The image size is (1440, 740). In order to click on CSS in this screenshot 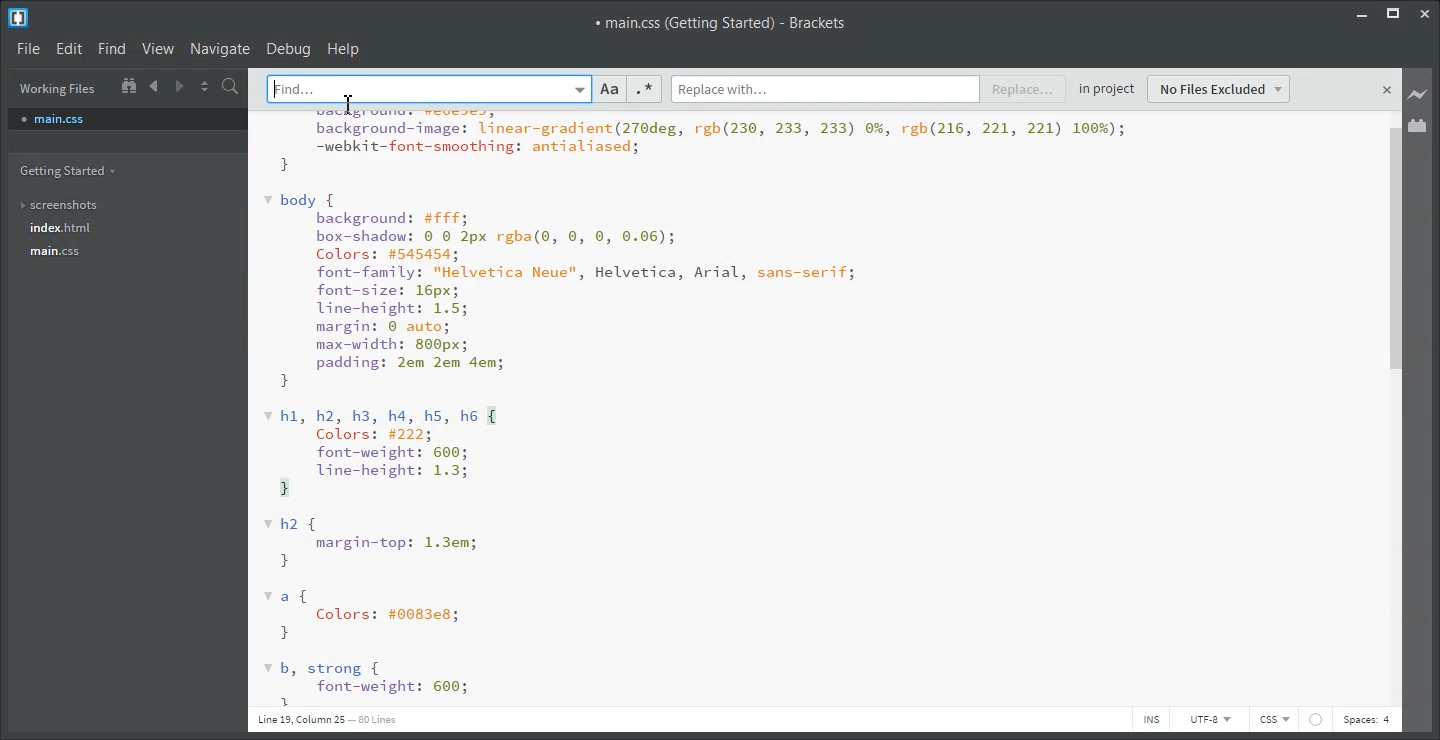, I will do `click(1274, 720)`.